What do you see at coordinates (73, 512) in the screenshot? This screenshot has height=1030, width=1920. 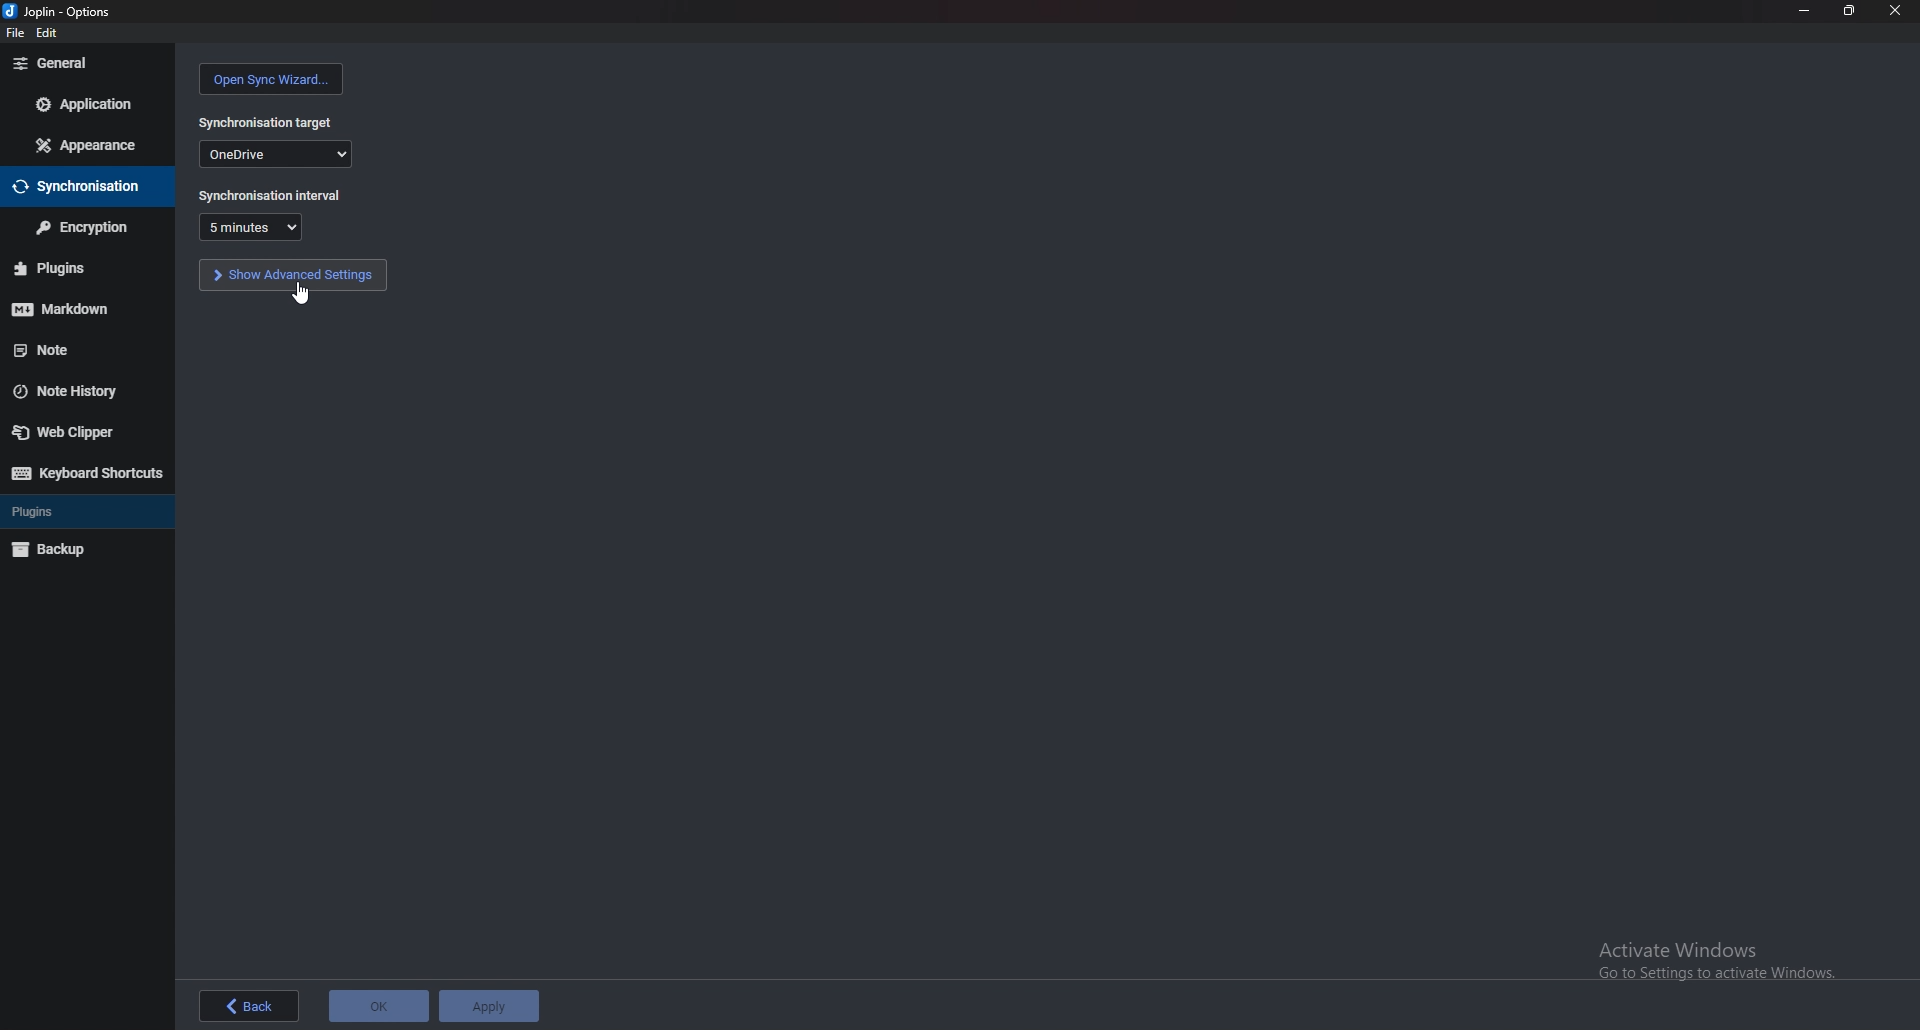 I see `plugins` at bounding box center [73, 512].